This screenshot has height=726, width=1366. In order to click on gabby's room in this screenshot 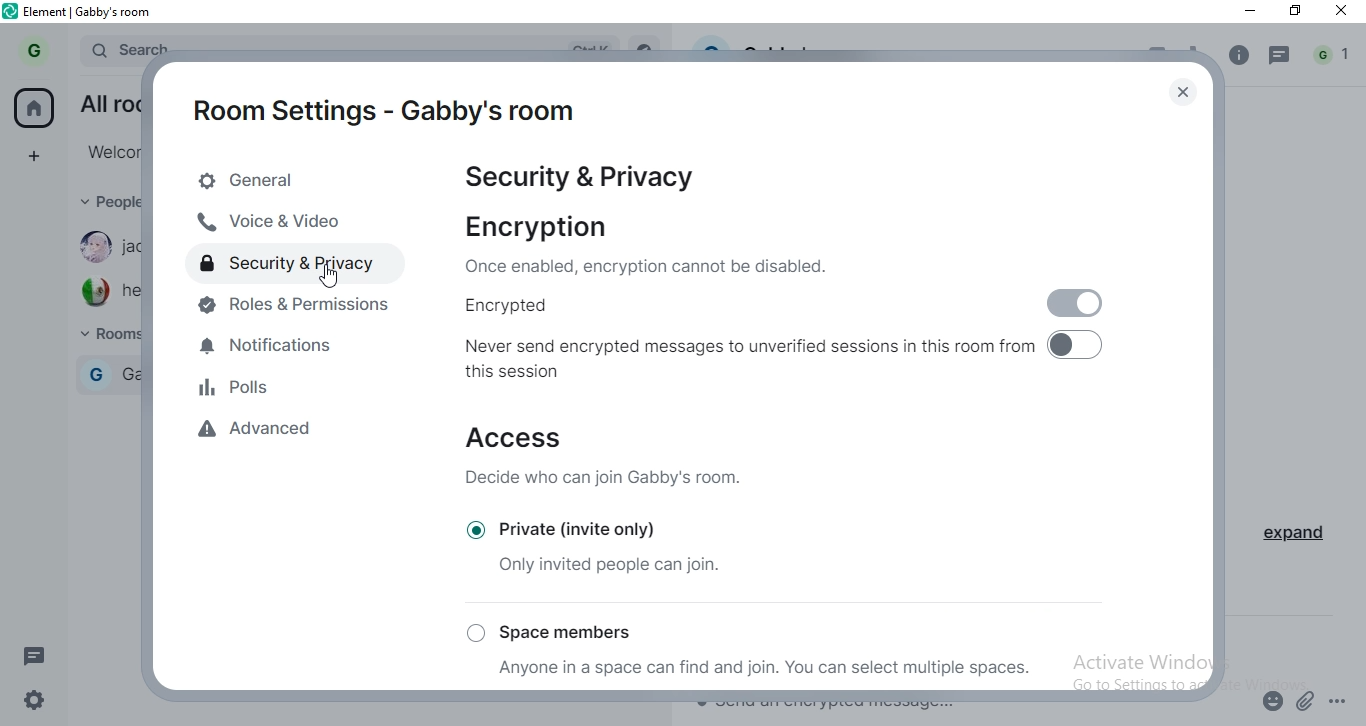, I will do `click(132, 374)`.